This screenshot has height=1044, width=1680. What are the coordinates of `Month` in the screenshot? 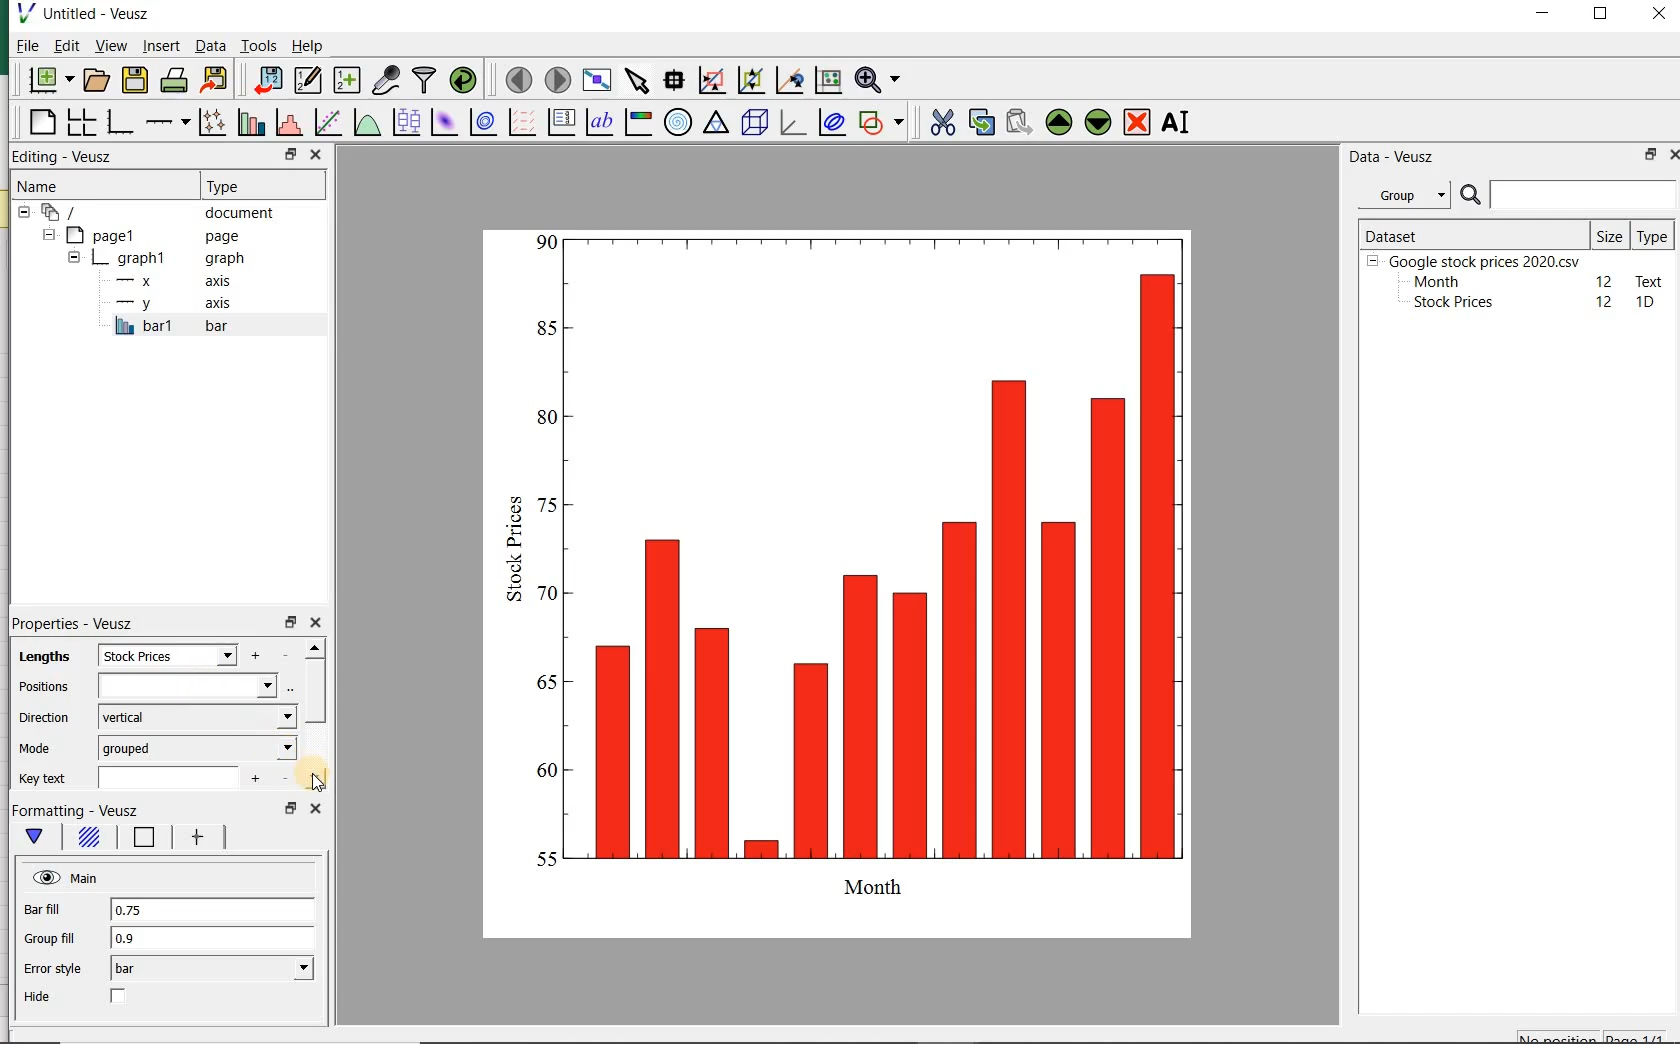 It's located at (1435, 282).